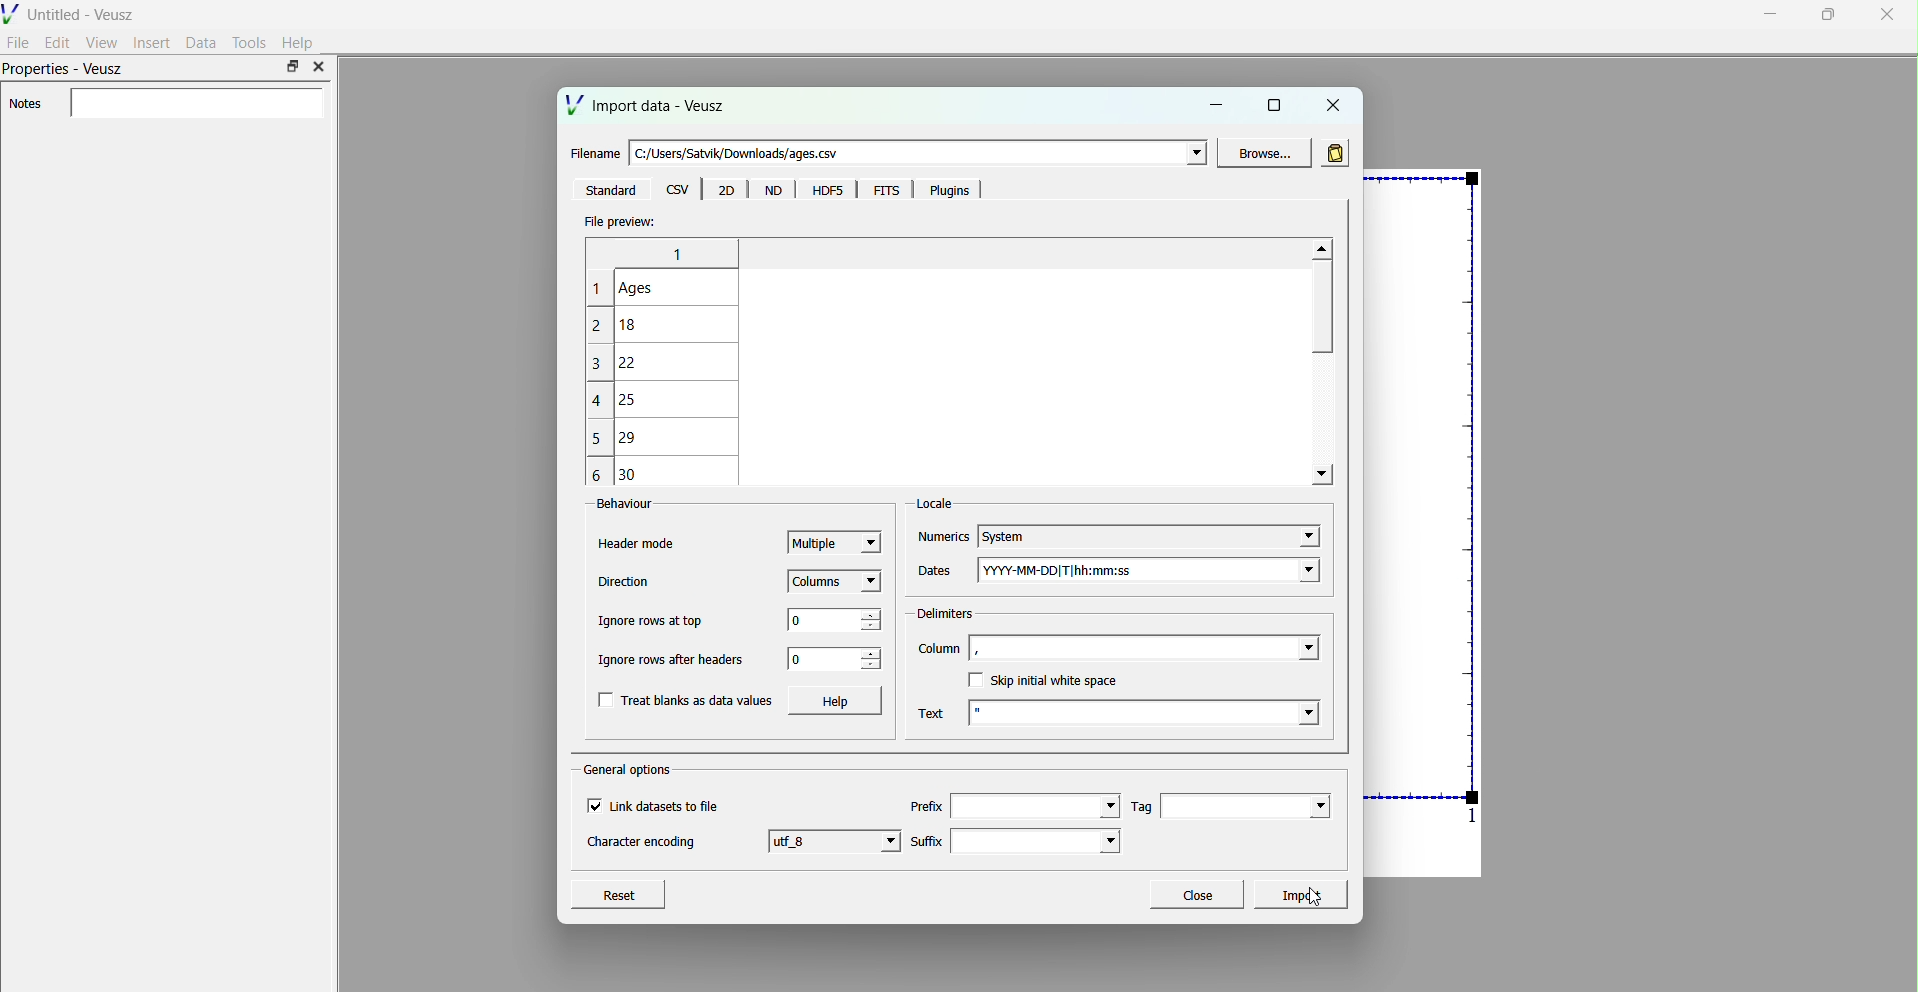  What do you see at coordinates (618, 892) in the screenshot?
I see `Reset` at bounding box center [618, 892].